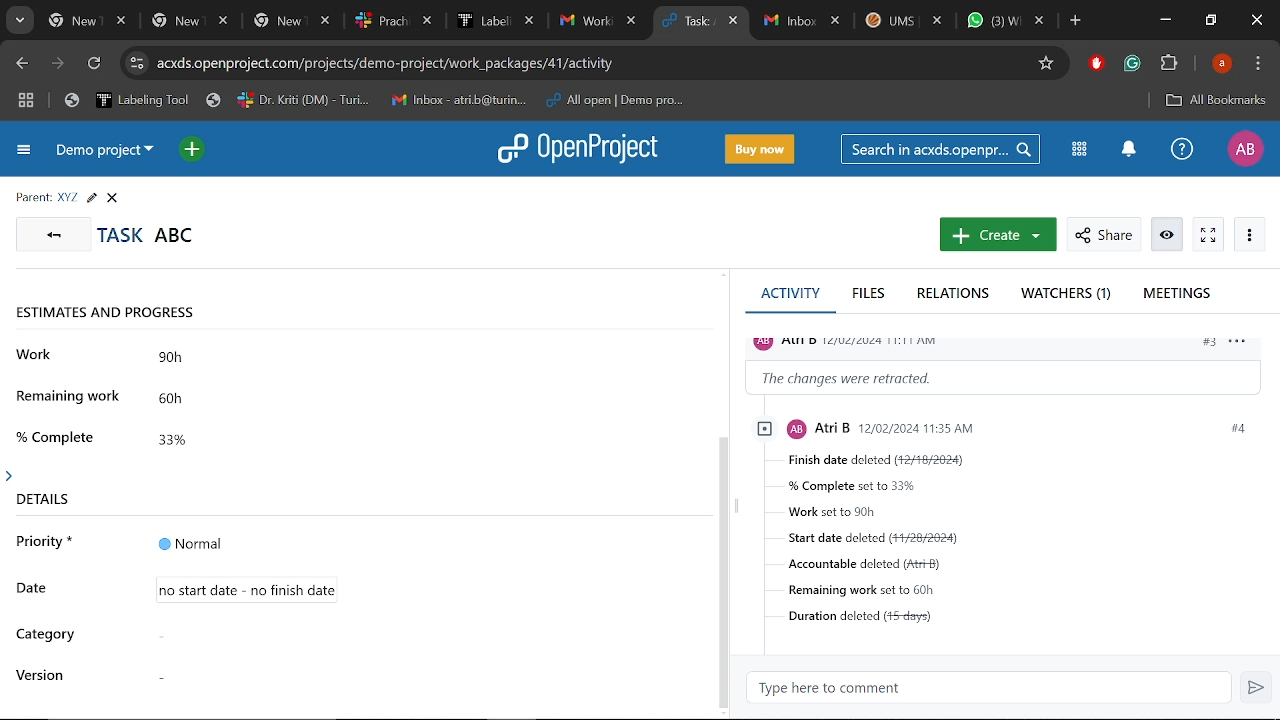  Describe the element at coordinates (855, 341) in the screenshot. I see `profile` at that location.